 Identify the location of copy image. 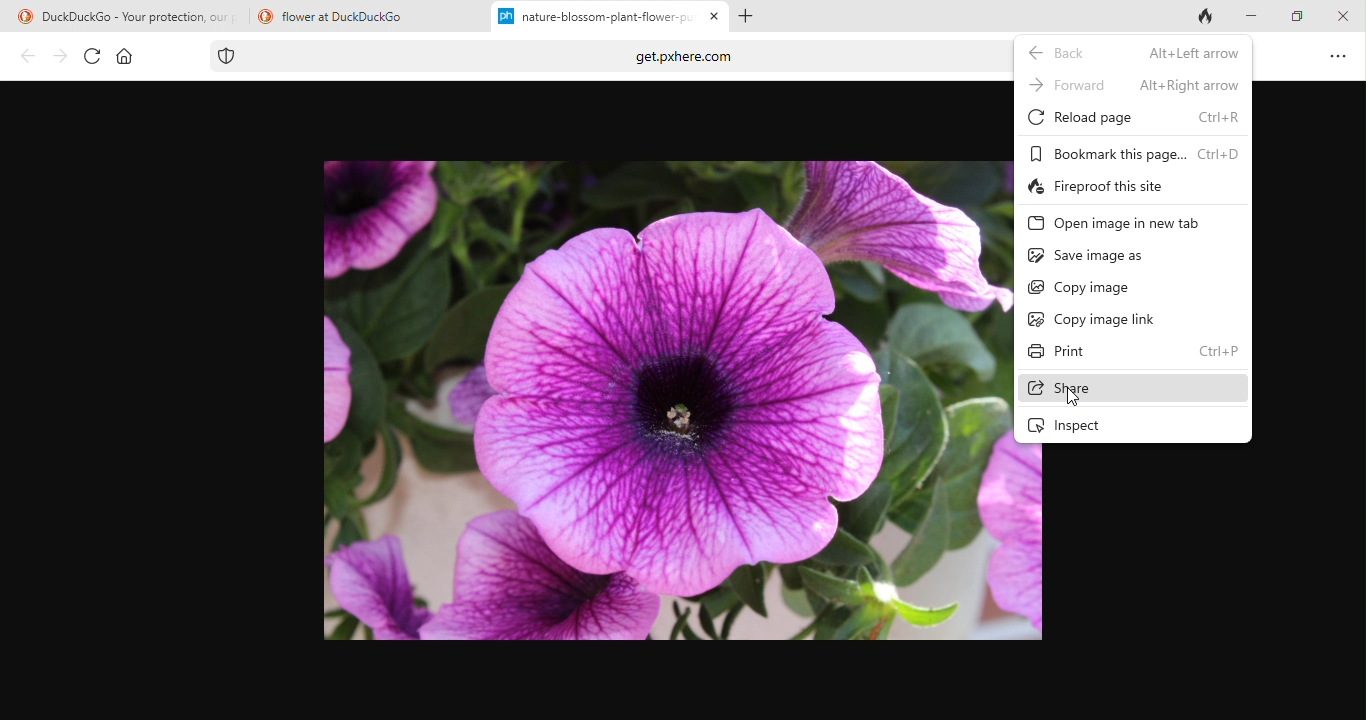
(1080, 288).